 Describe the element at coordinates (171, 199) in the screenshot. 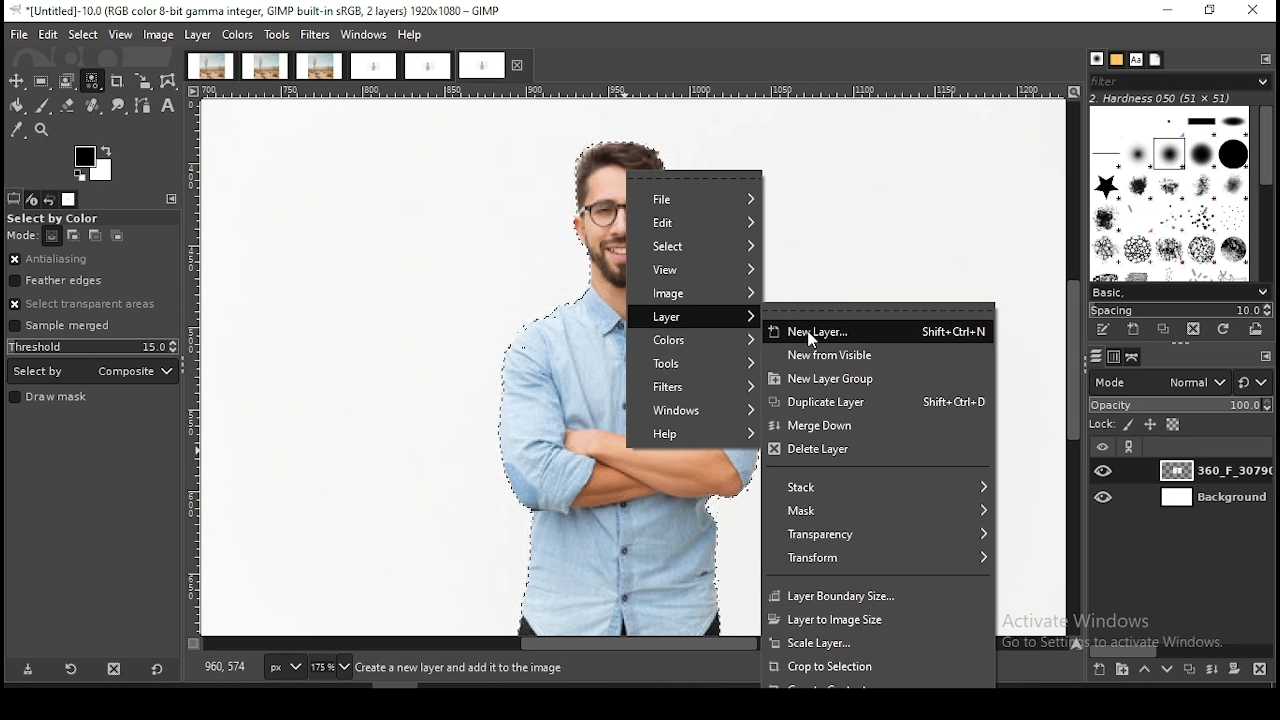

I see `configure this tab` at that location.